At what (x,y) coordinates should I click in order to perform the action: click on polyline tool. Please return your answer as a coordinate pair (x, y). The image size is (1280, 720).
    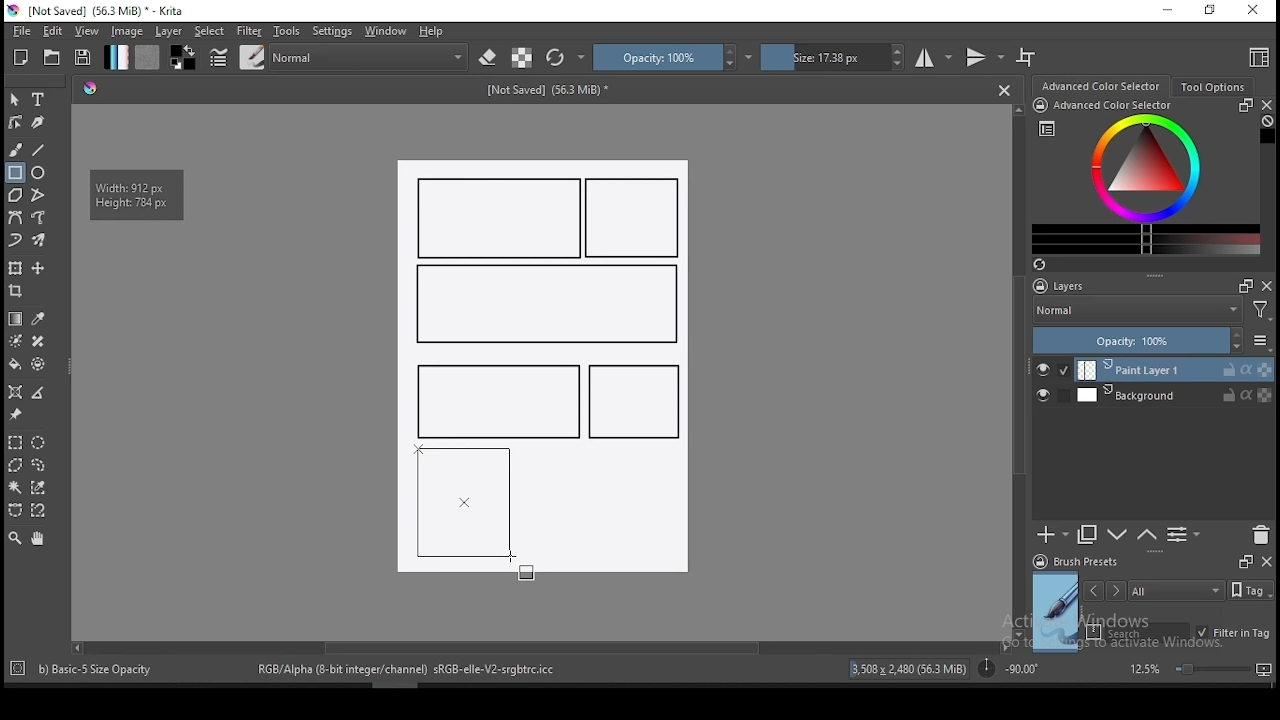
    Looking at the image, I should click on (38, 193).